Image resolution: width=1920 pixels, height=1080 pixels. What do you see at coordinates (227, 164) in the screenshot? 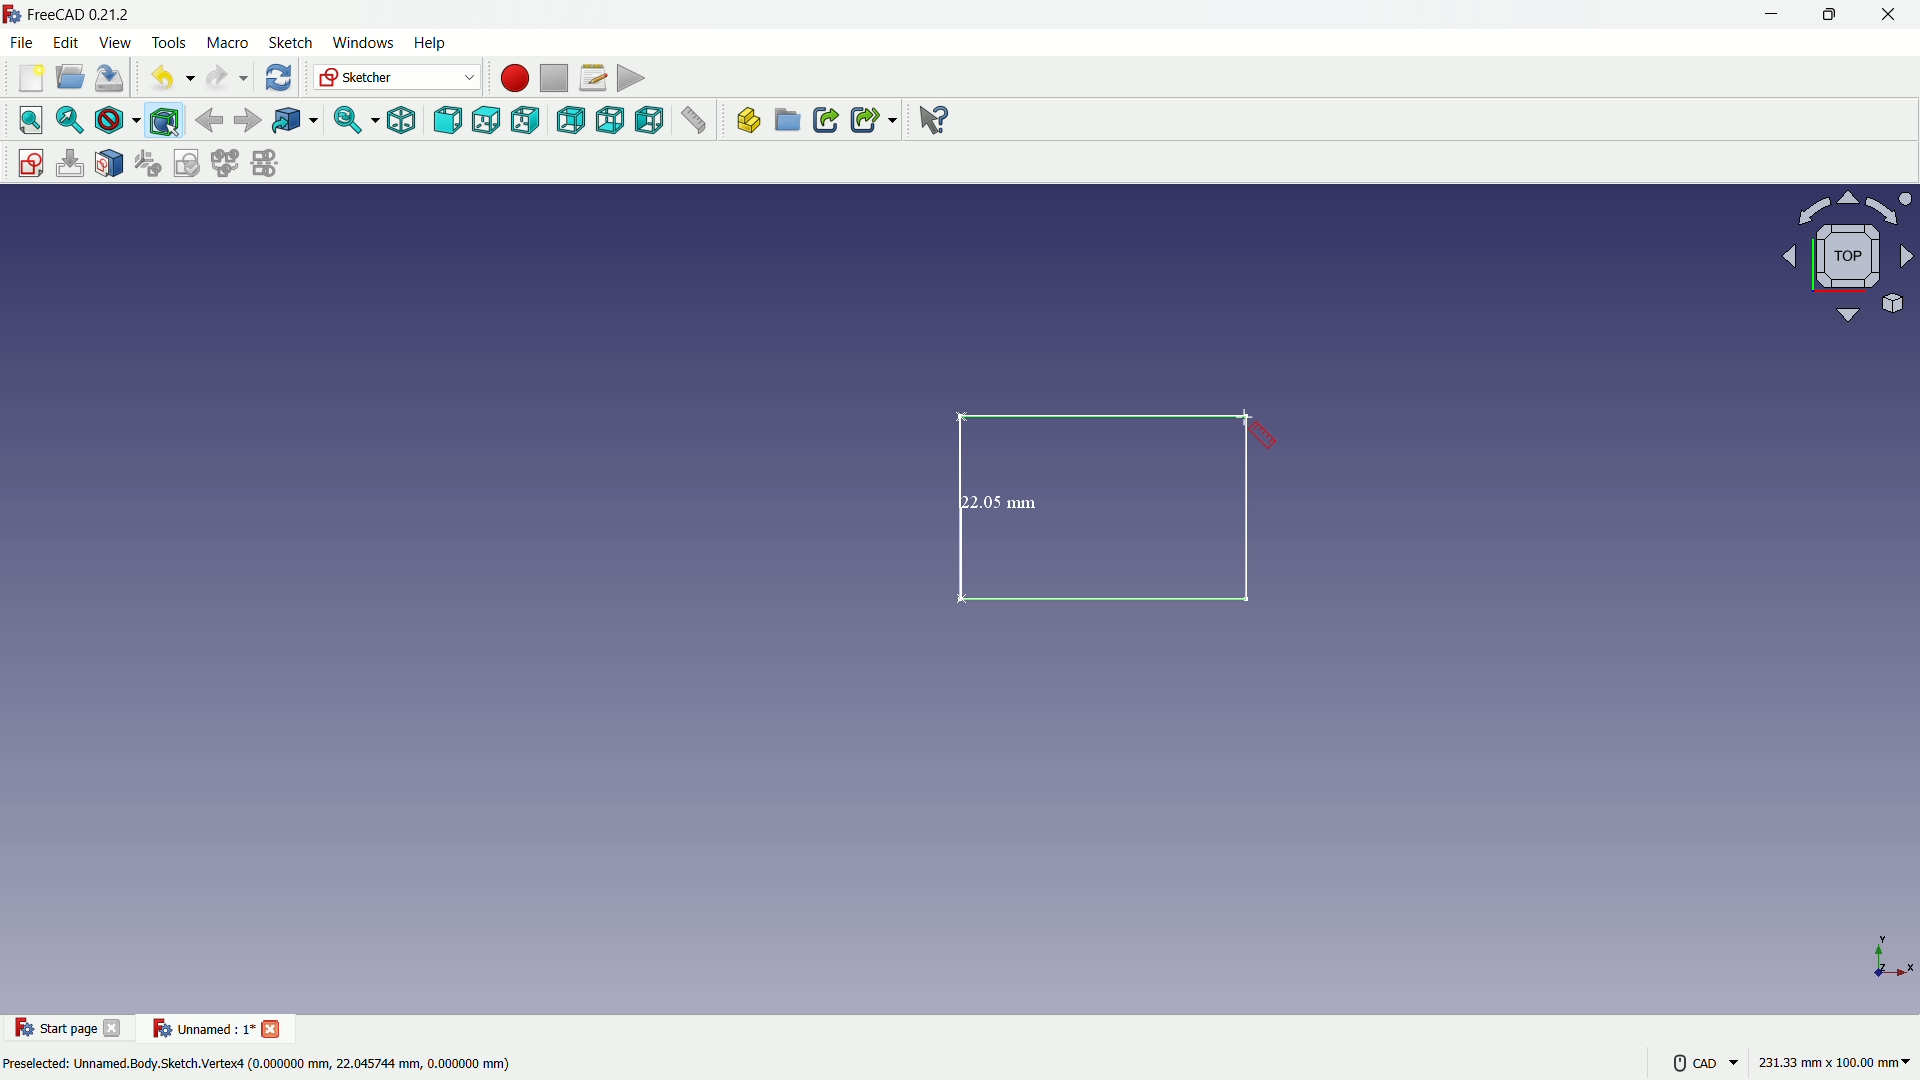
I see `merge sketches` at bounding box center [227, 164].